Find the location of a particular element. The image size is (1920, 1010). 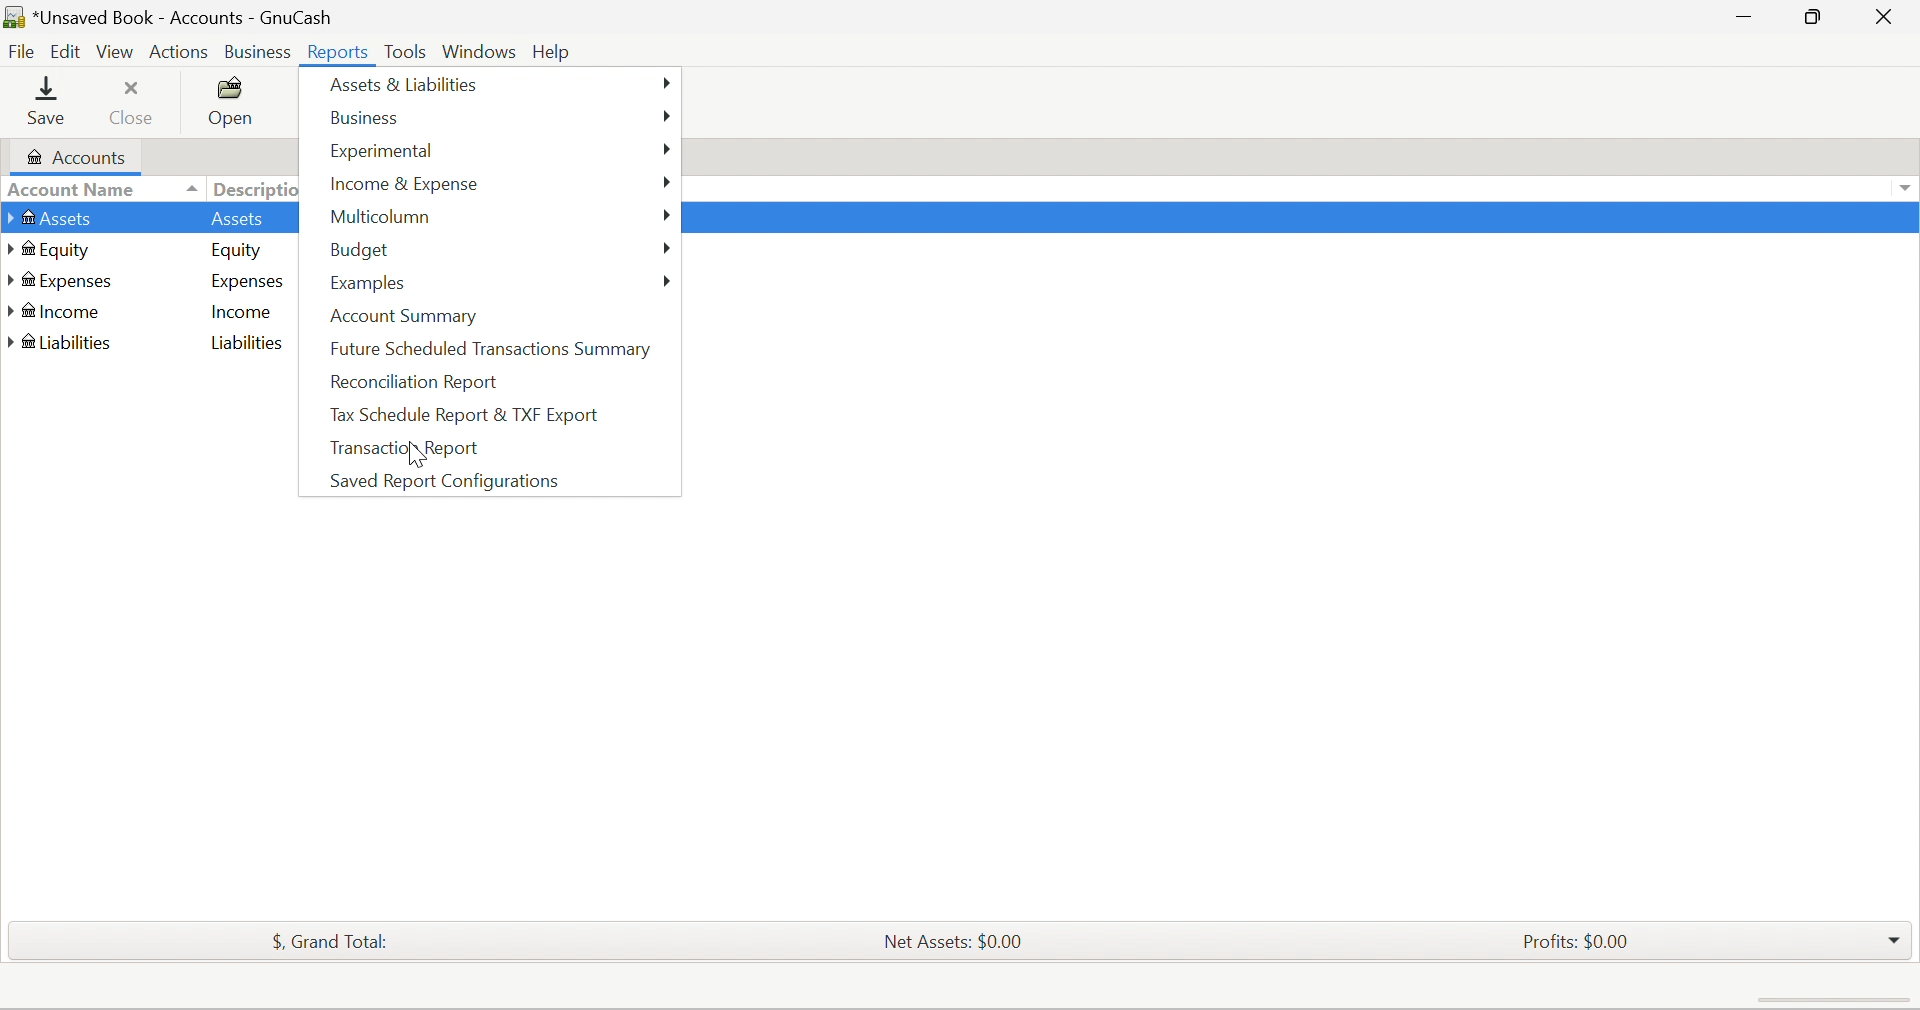

$: Grand Total is located at coordinates (322, 943).